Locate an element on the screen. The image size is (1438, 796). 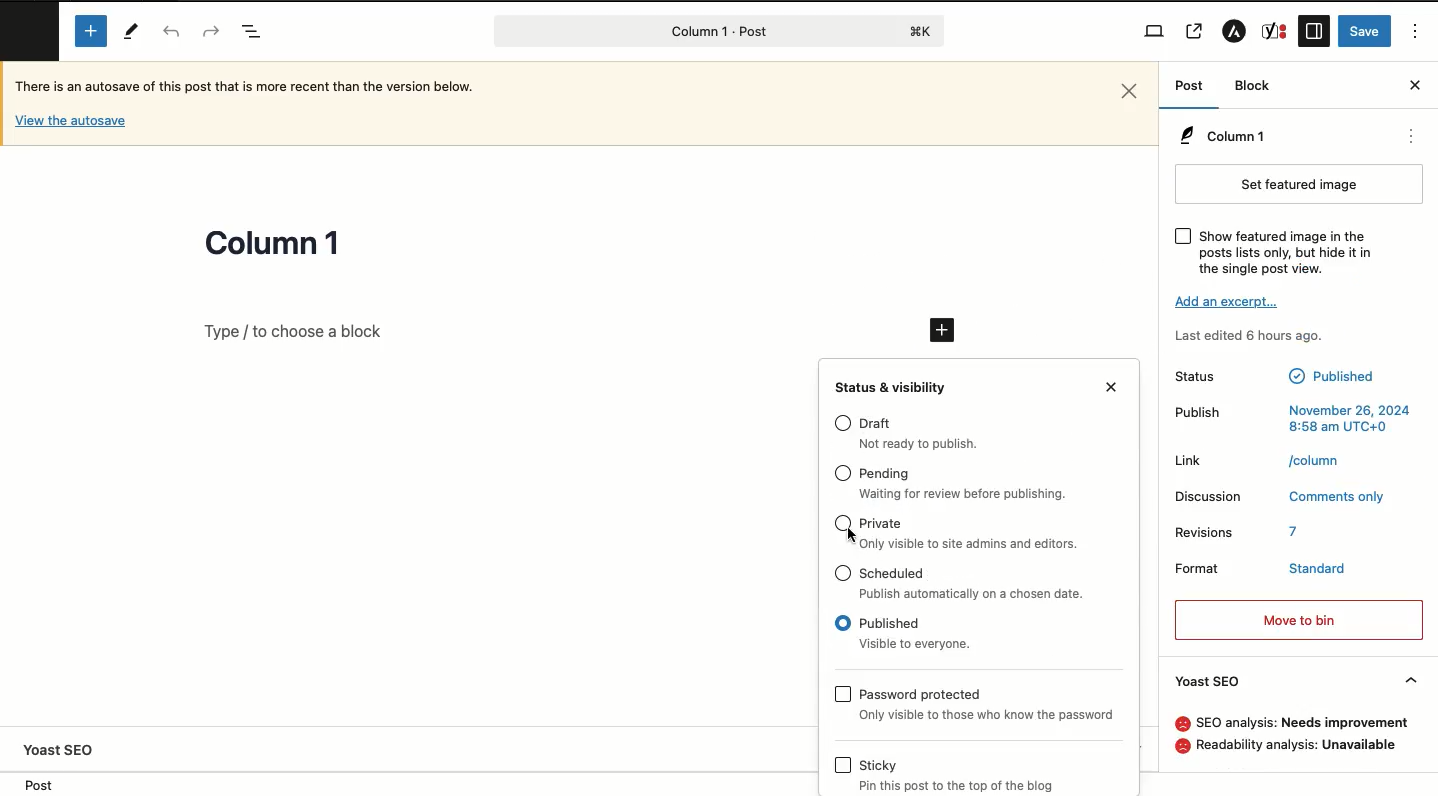
Publish is located at coordinates (1203, 411).